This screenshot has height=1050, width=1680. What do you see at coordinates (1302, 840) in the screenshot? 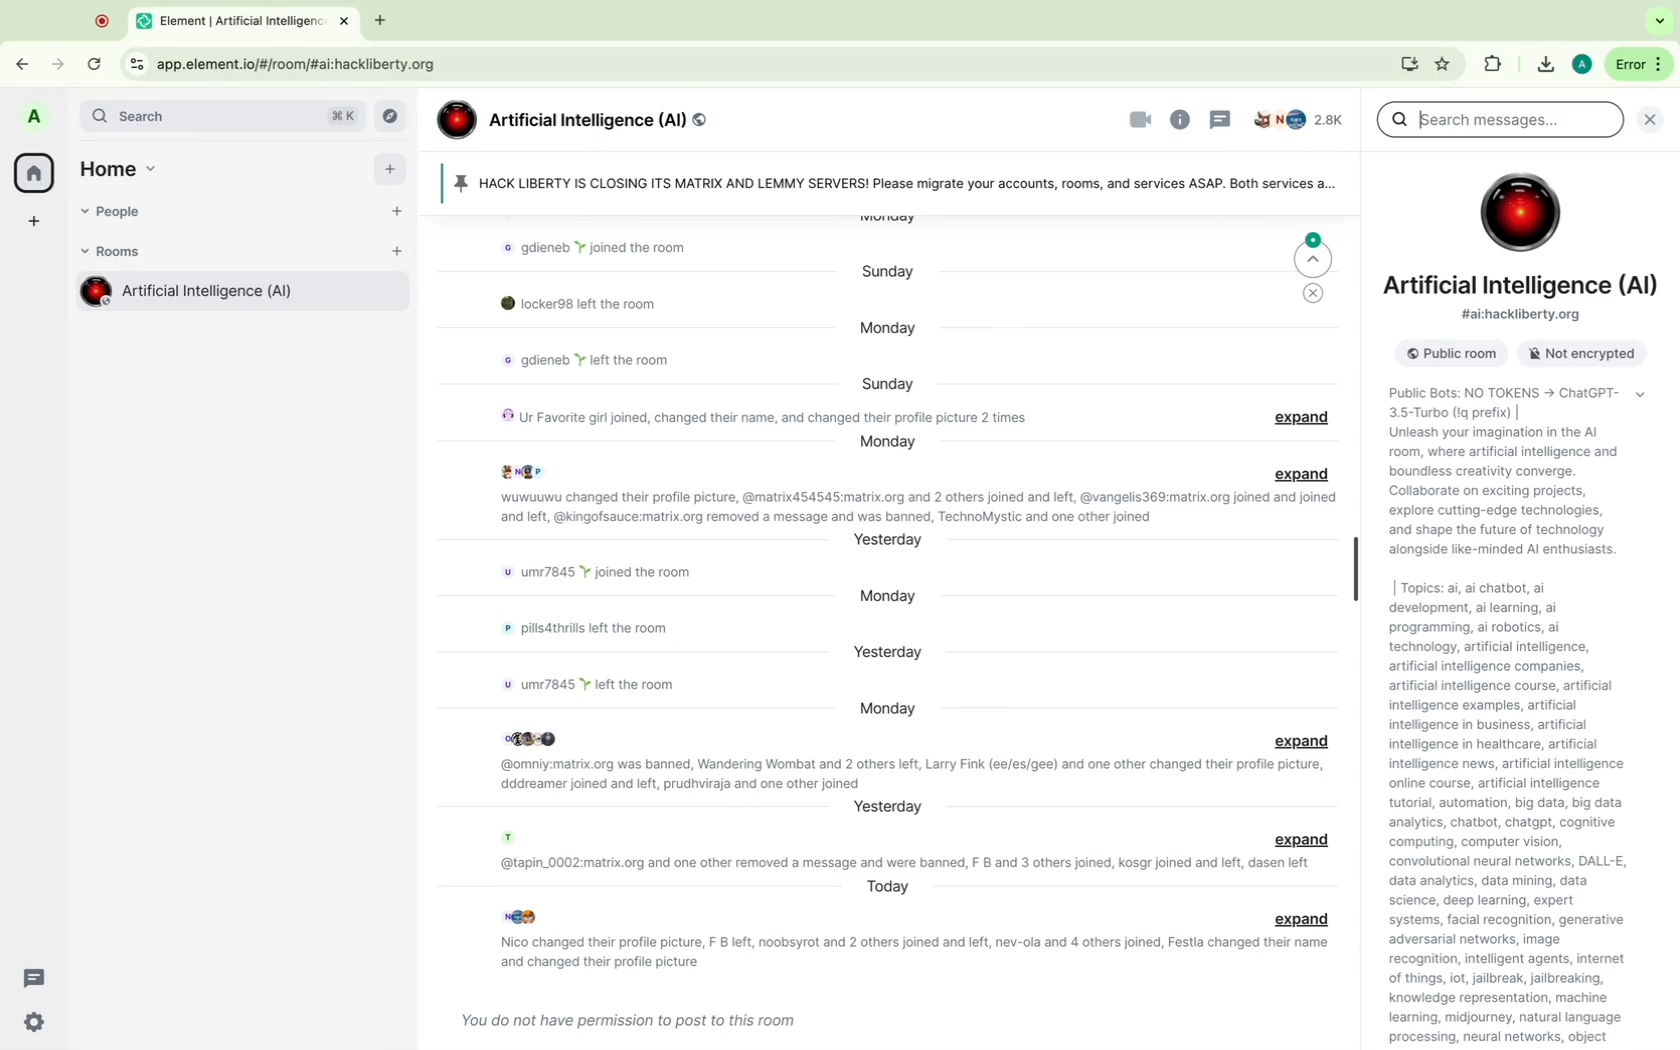
I see `expand` at bounding box center [1302, 840].